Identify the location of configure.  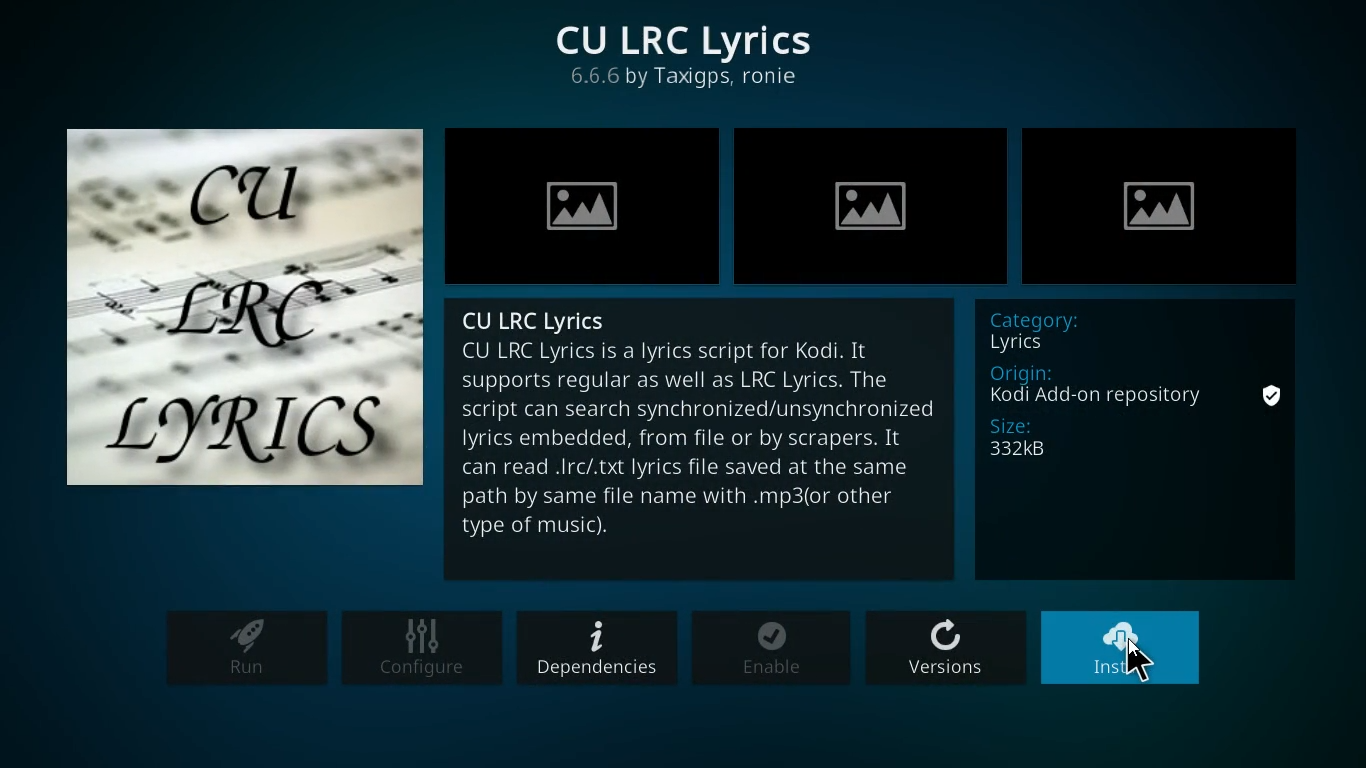
(424, 650).